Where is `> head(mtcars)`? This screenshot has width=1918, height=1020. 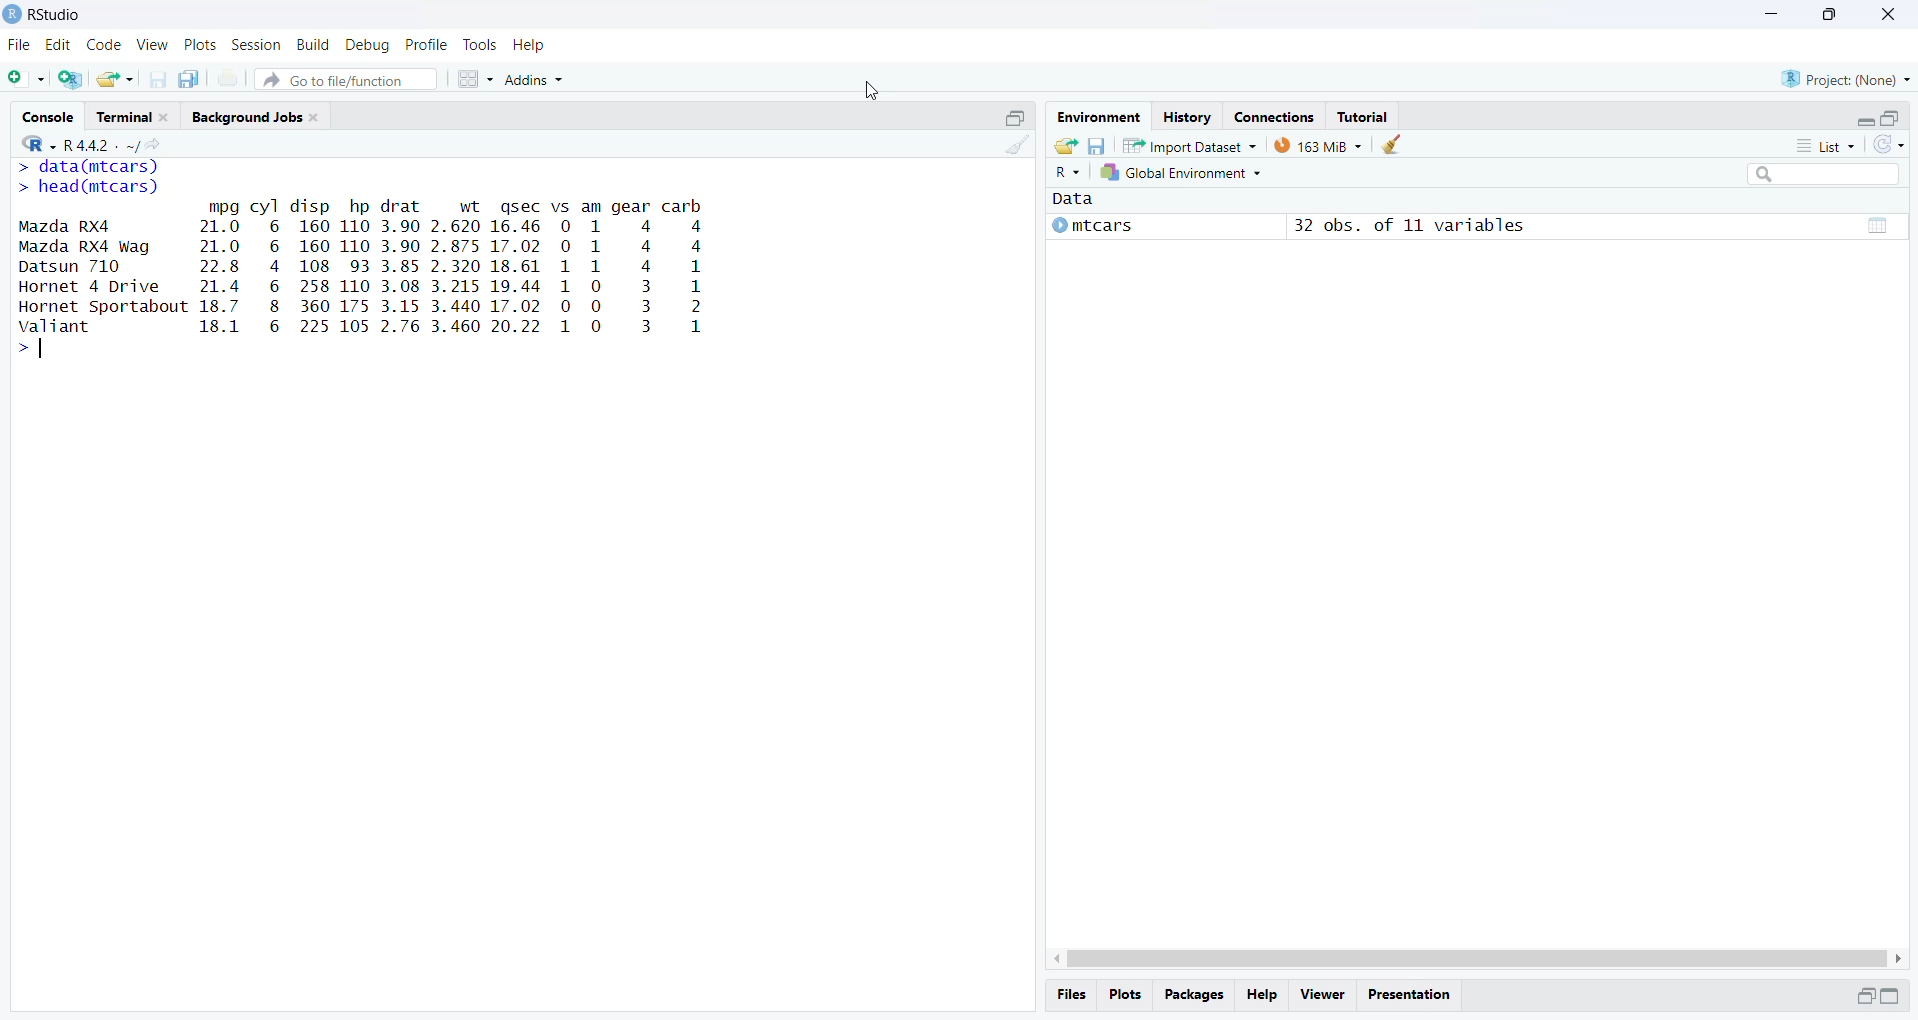 > head(mtcars) is located at coordinates (88, 188).